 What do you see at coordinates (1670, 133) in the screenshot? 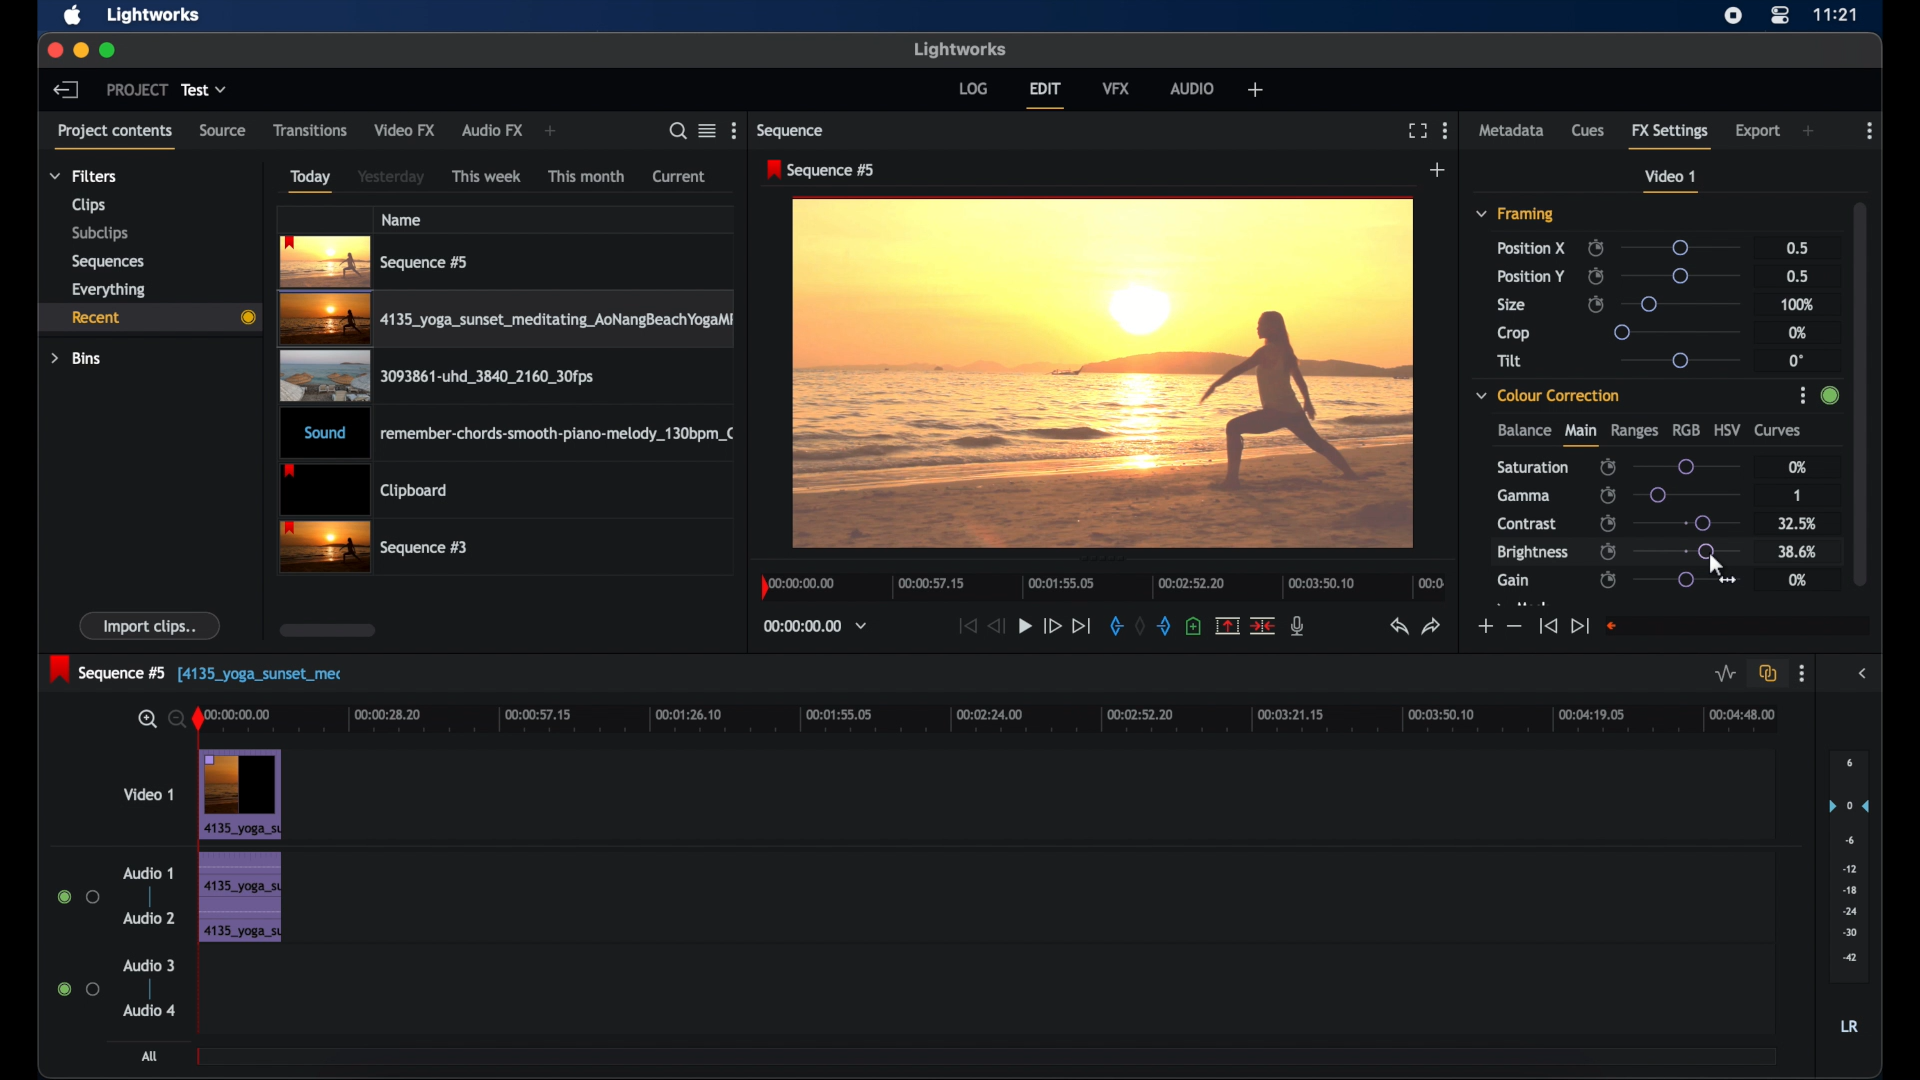
I see `fx settings` at bounding box center [1670, 133].